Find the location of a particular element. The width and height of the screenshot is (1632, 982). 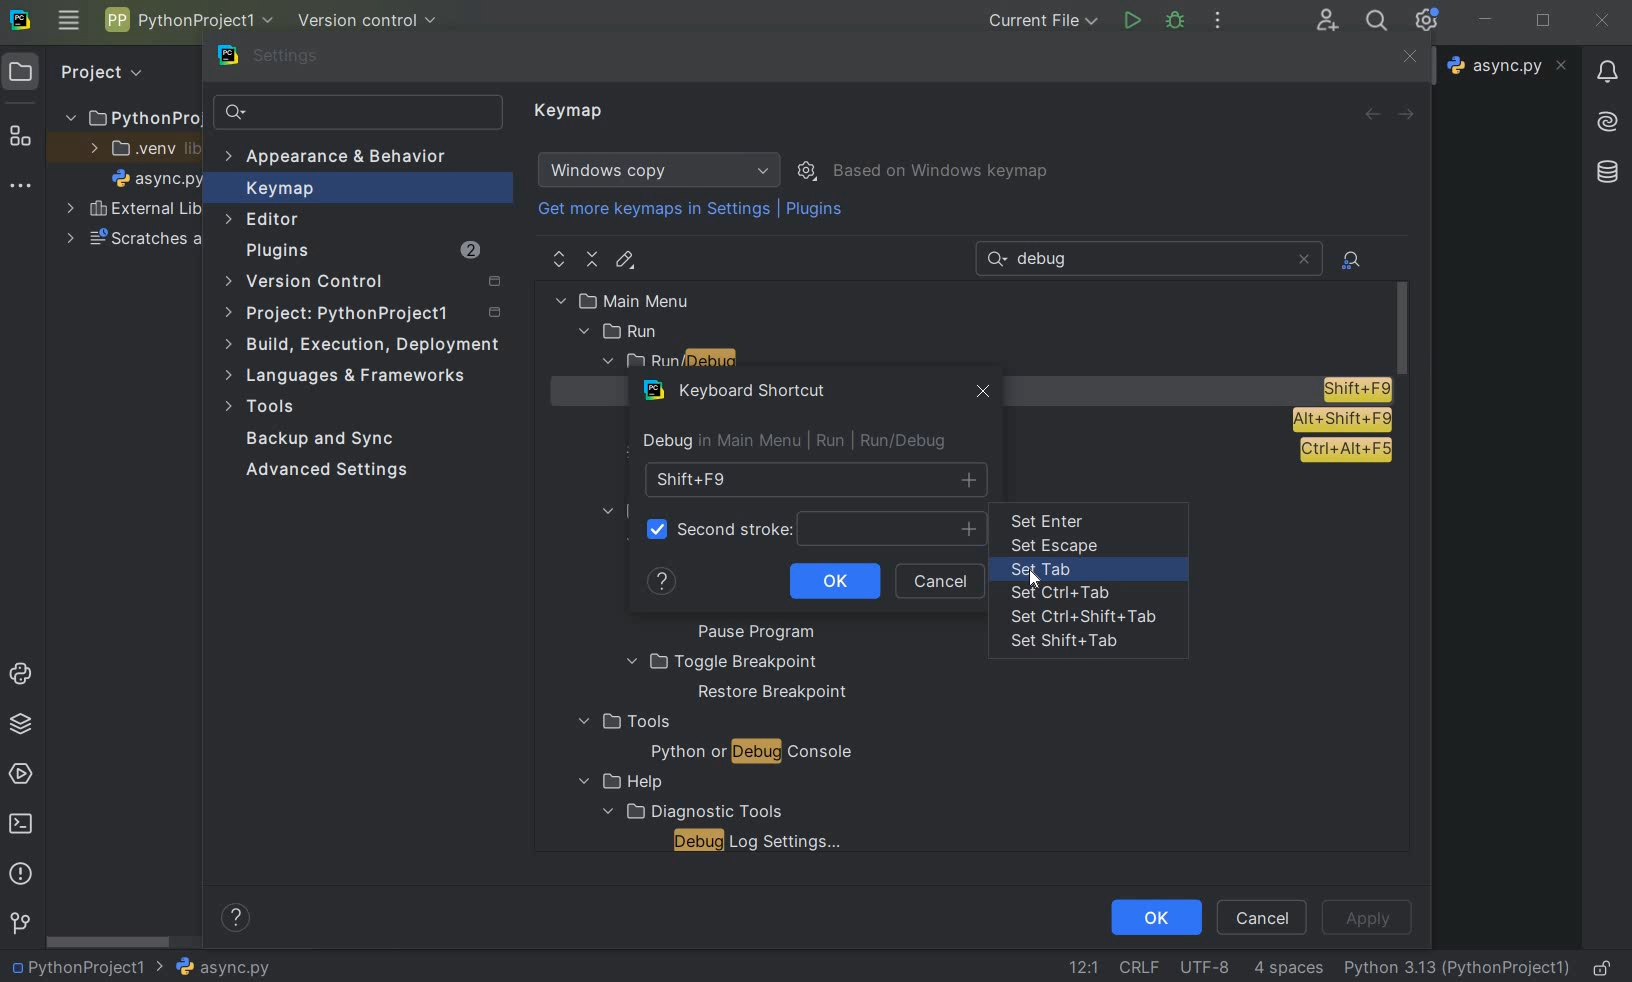

close is located at coordinates (1303, 259).